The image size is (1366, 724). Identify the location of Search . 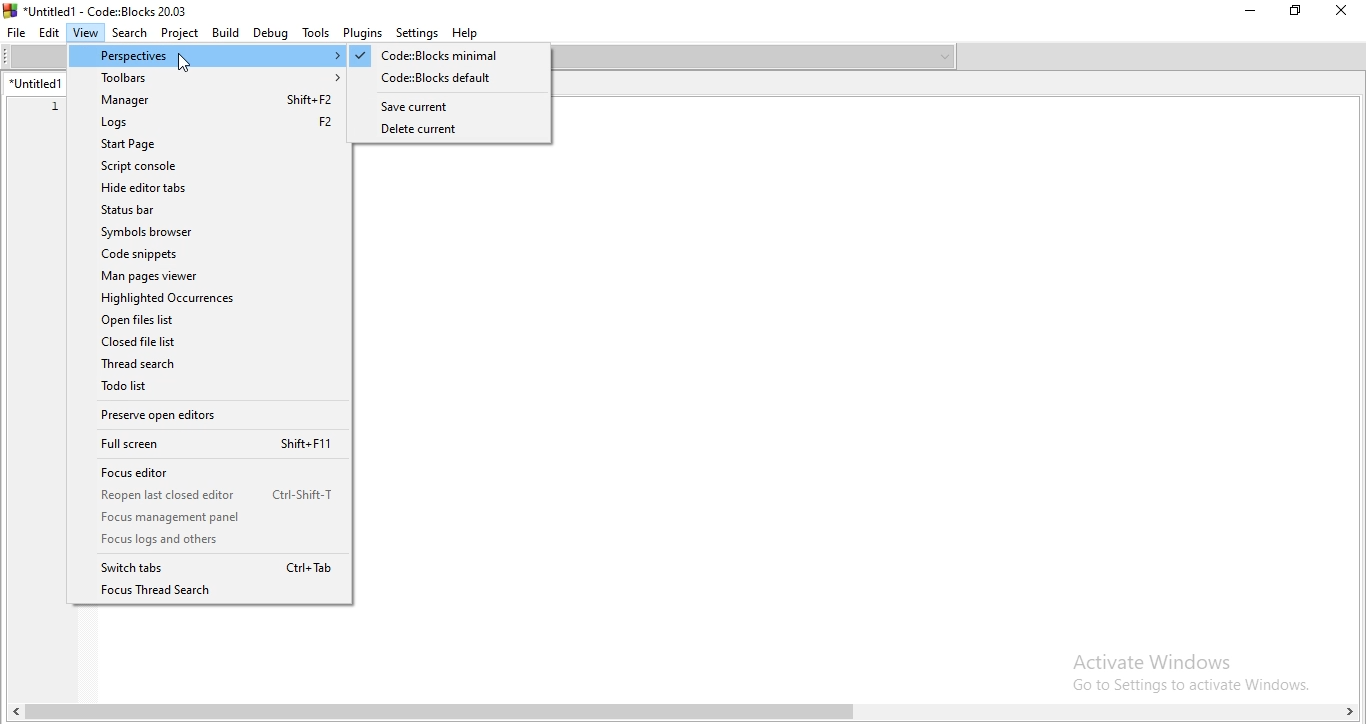
(131, 33).